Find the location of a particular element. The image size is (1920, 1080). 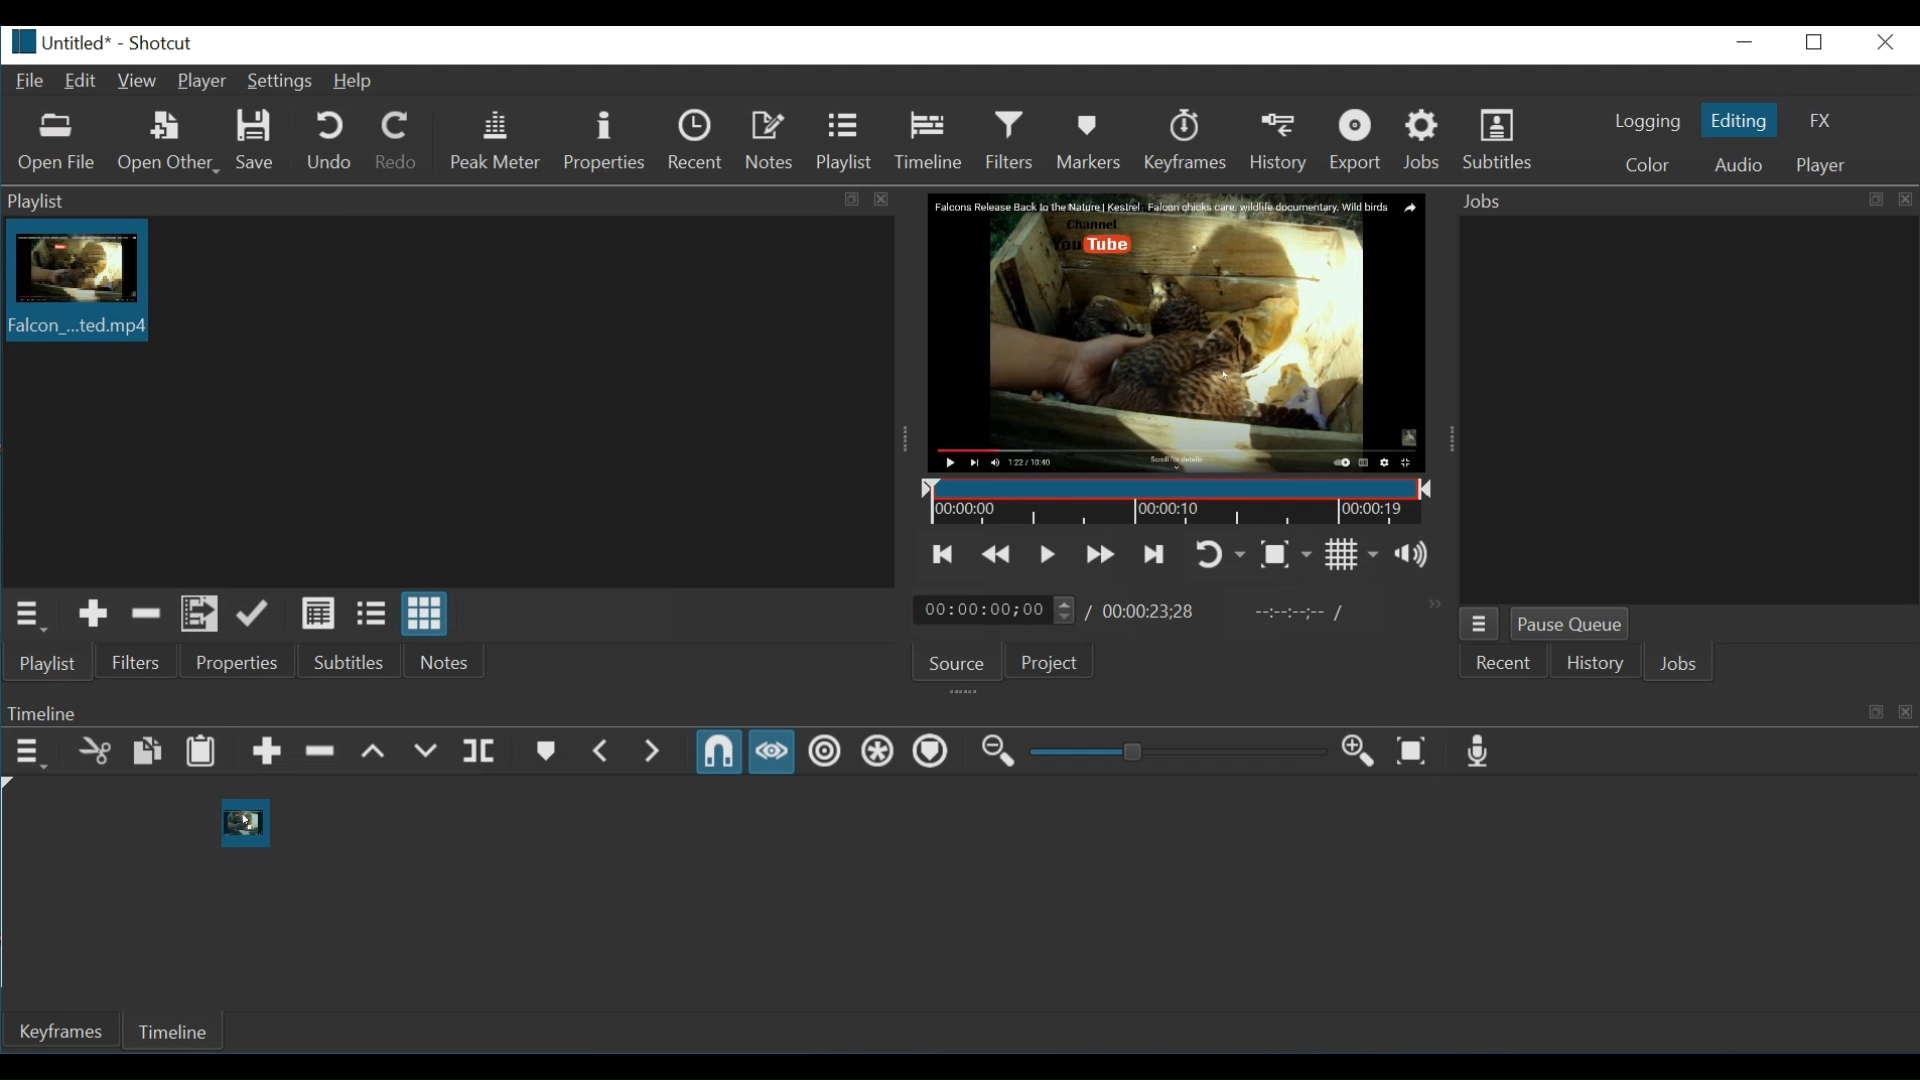

Copy is located at coordinates (148, 752).